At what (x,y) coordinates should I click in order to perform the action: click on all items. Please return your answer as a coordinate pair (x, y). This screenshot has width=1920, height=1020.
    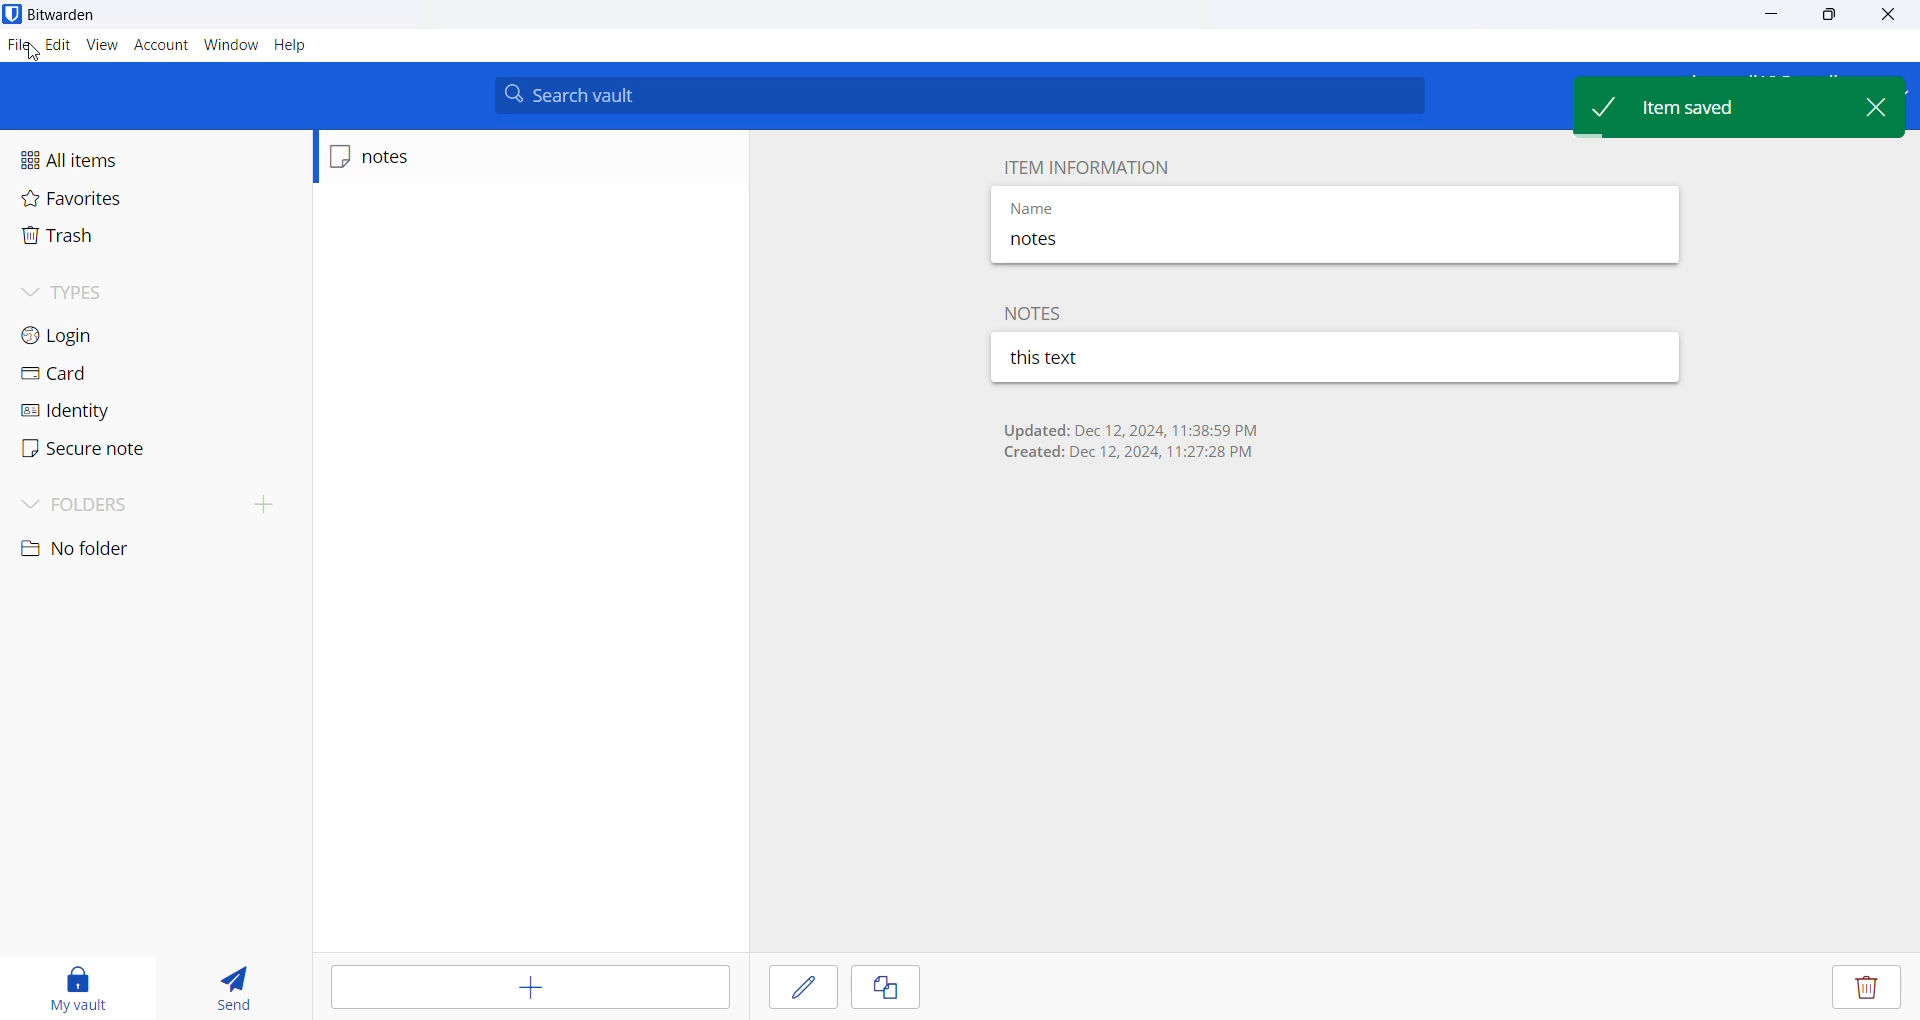
    Looking at the image, I should click on (104, 160).